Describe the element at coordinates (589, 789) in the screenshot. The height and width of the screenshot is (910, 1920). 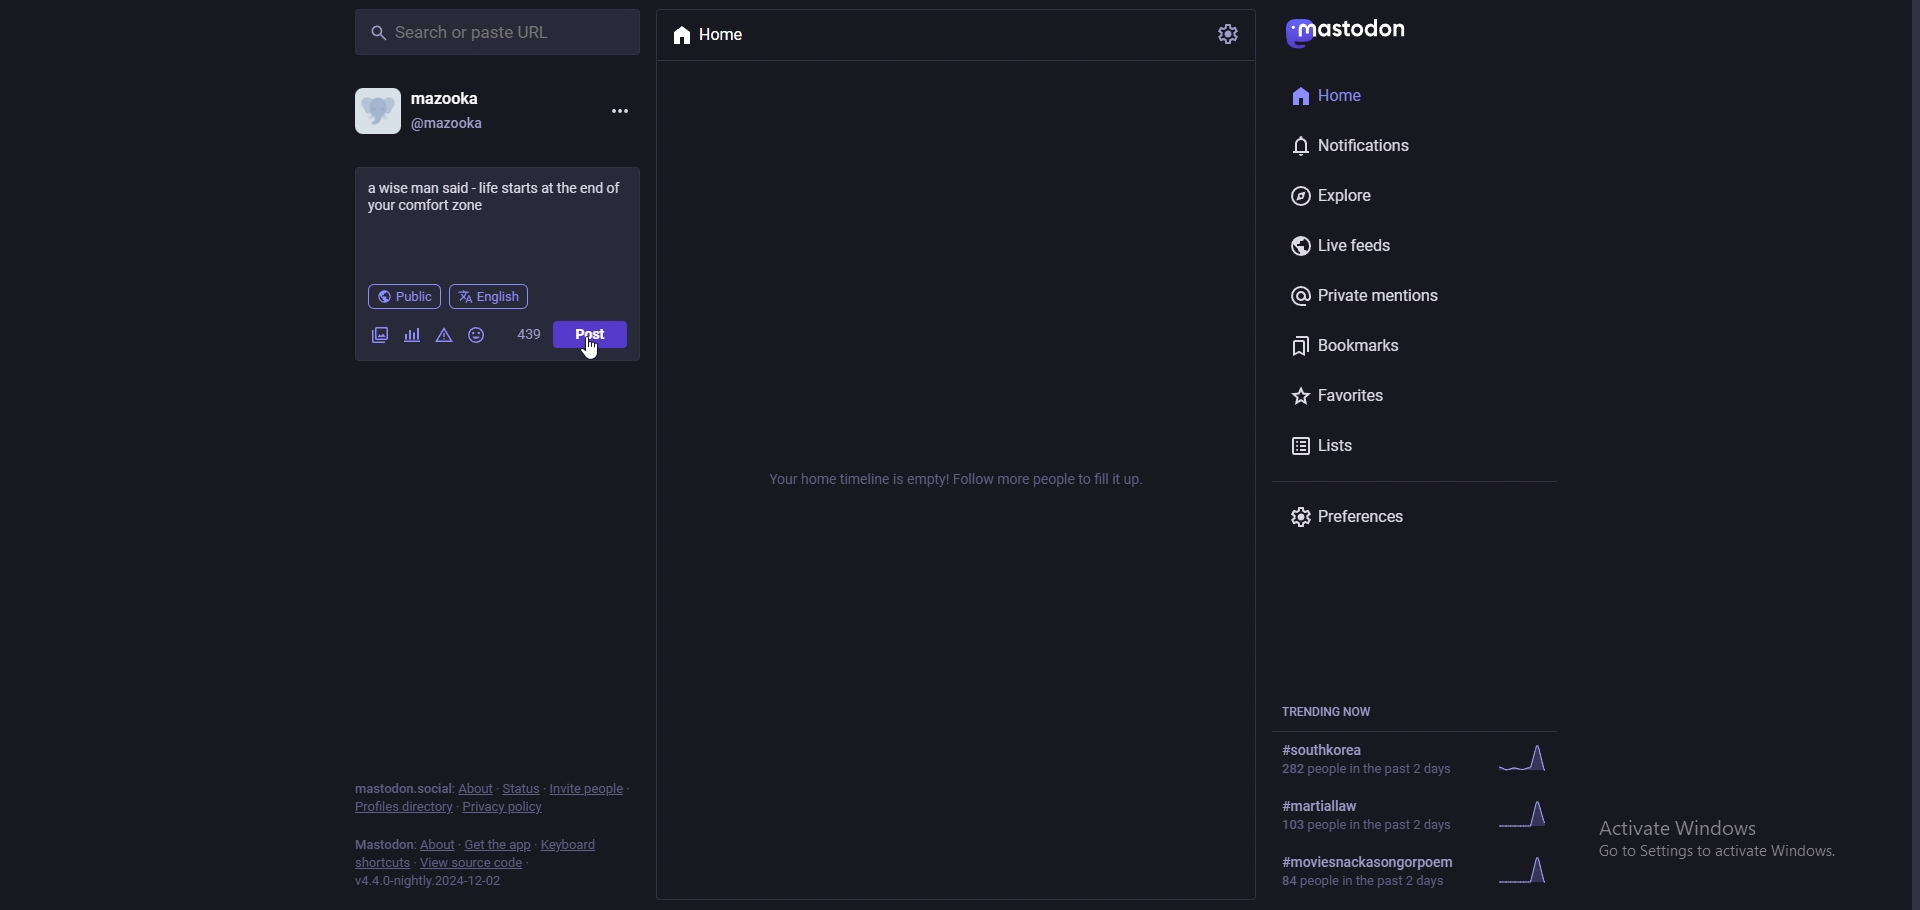
I see `invite people` at that location.